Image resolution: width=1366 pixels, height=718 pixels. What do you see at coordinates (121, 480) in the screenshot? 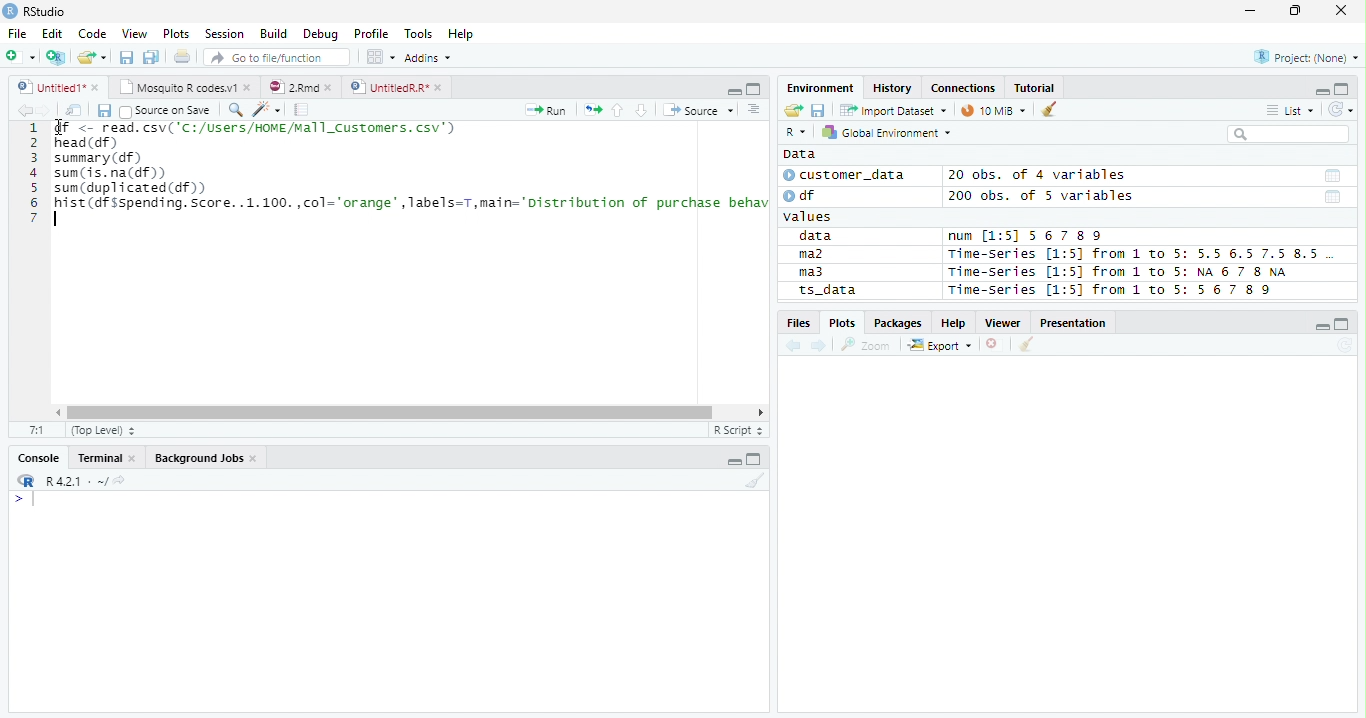
I see `View Current work directory` at bounding box center [121, 480].